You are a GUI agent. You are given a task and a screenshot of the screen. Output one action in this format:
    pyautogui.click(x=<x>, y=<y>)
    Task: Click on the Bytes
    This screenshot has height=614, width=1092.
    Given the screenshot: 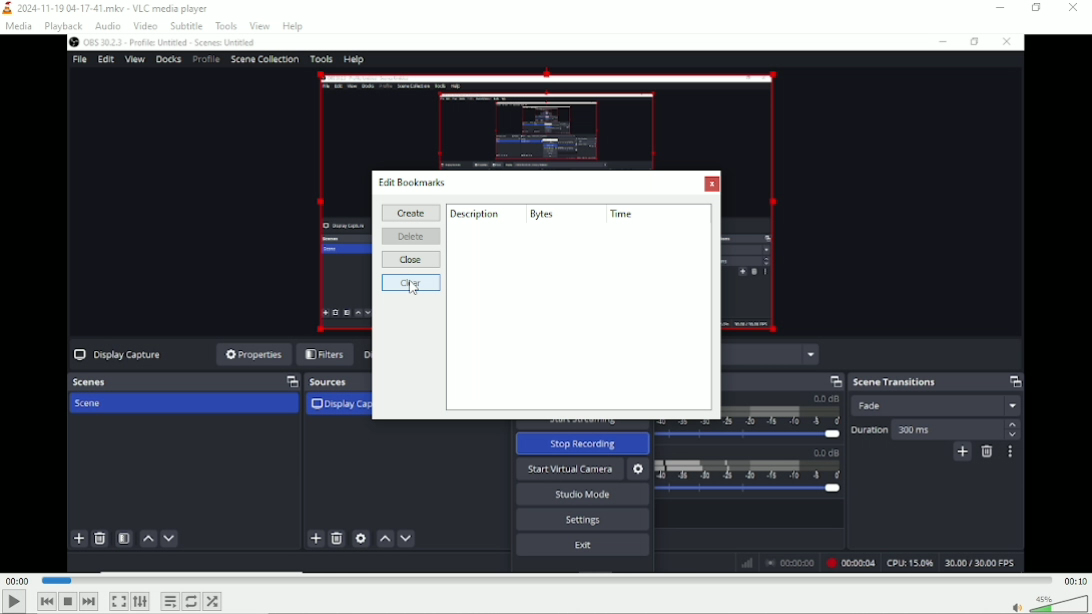 What is the action you would take?
    pyautogui.click(x=546, y=213)
    